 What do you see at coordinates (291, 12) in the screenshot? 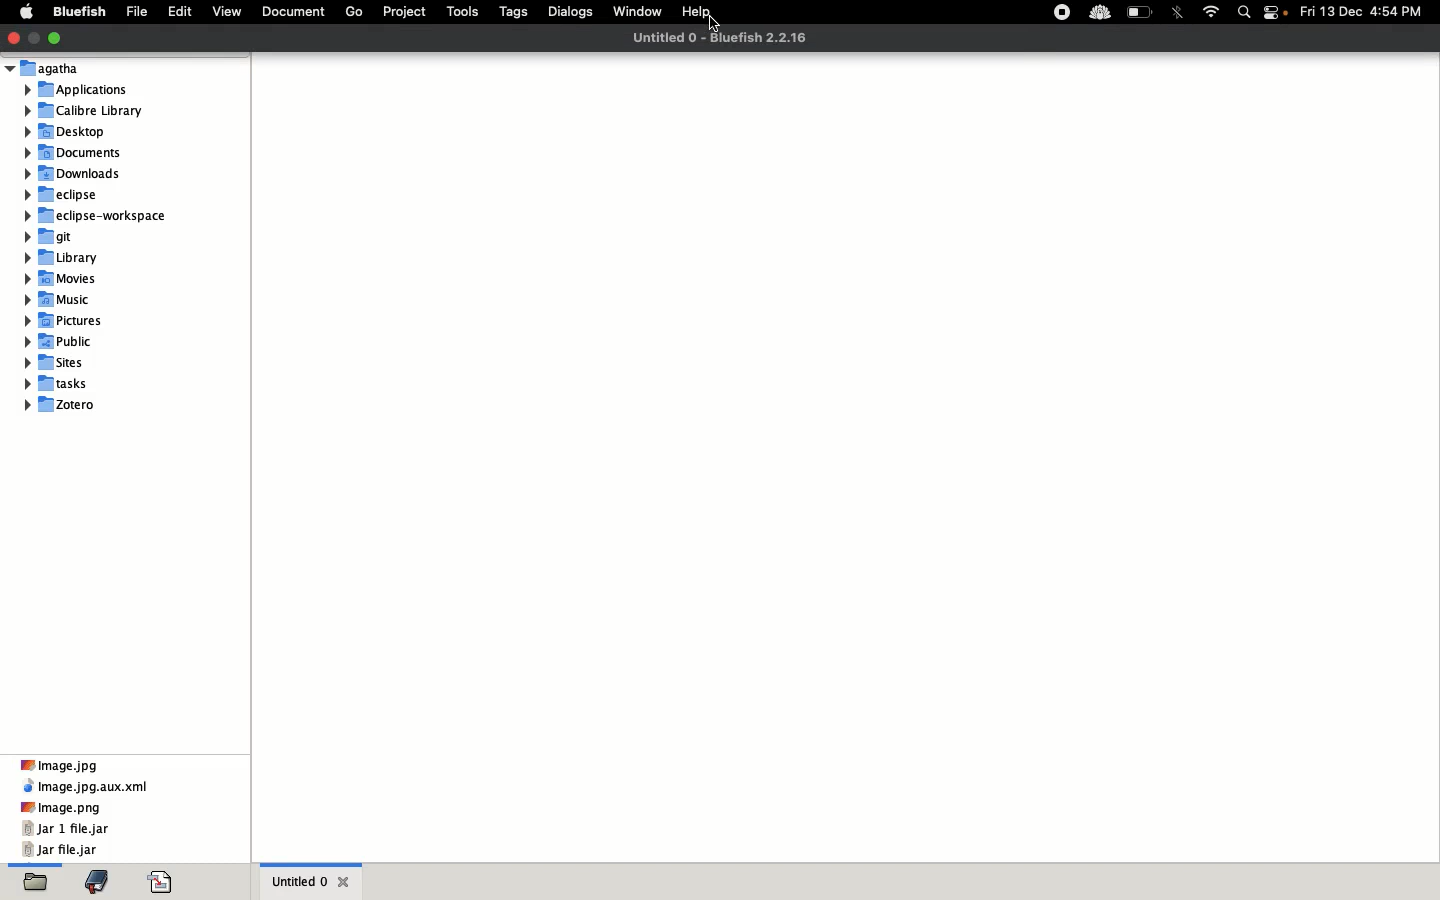
I see `Document` at bounding box center [291, 12].